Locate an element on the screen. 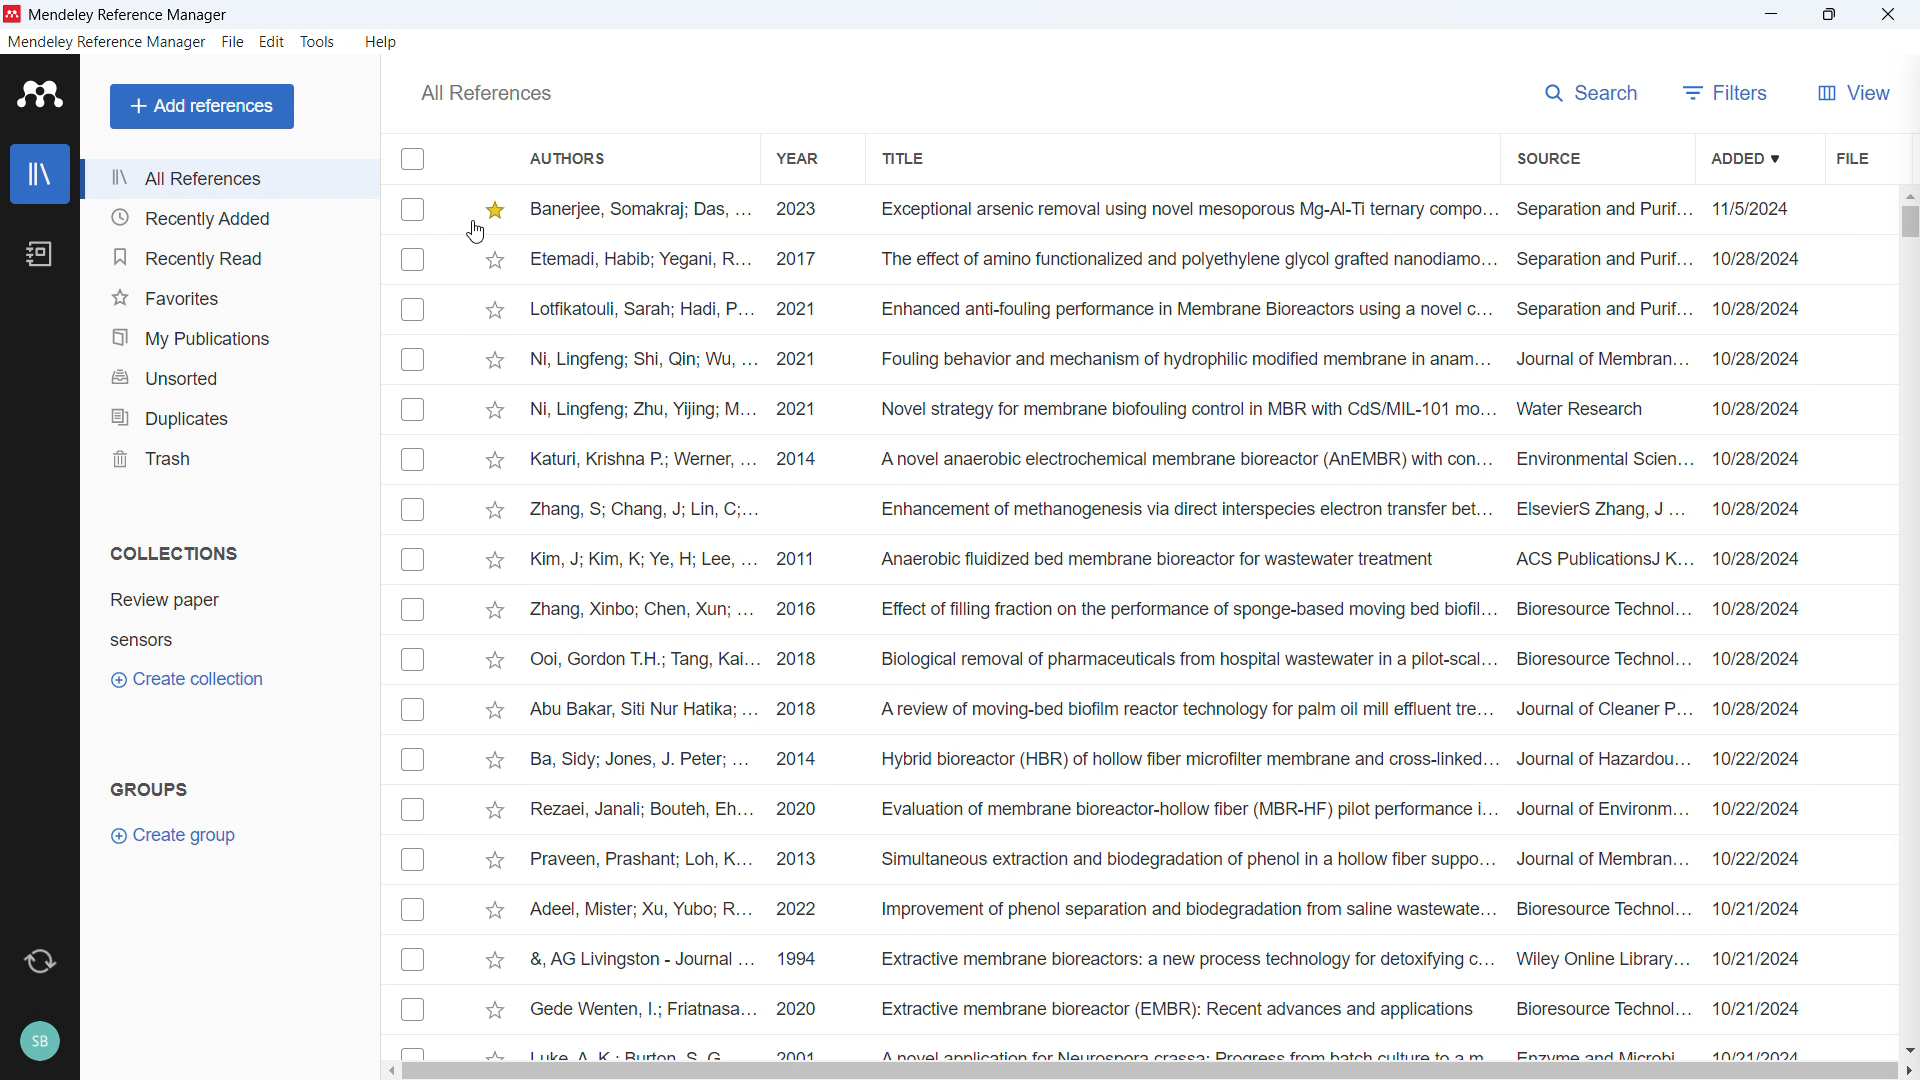 The width and height of the screenshot is (1920, 1080). Scroll up  is located at coordinates (1908, 196).